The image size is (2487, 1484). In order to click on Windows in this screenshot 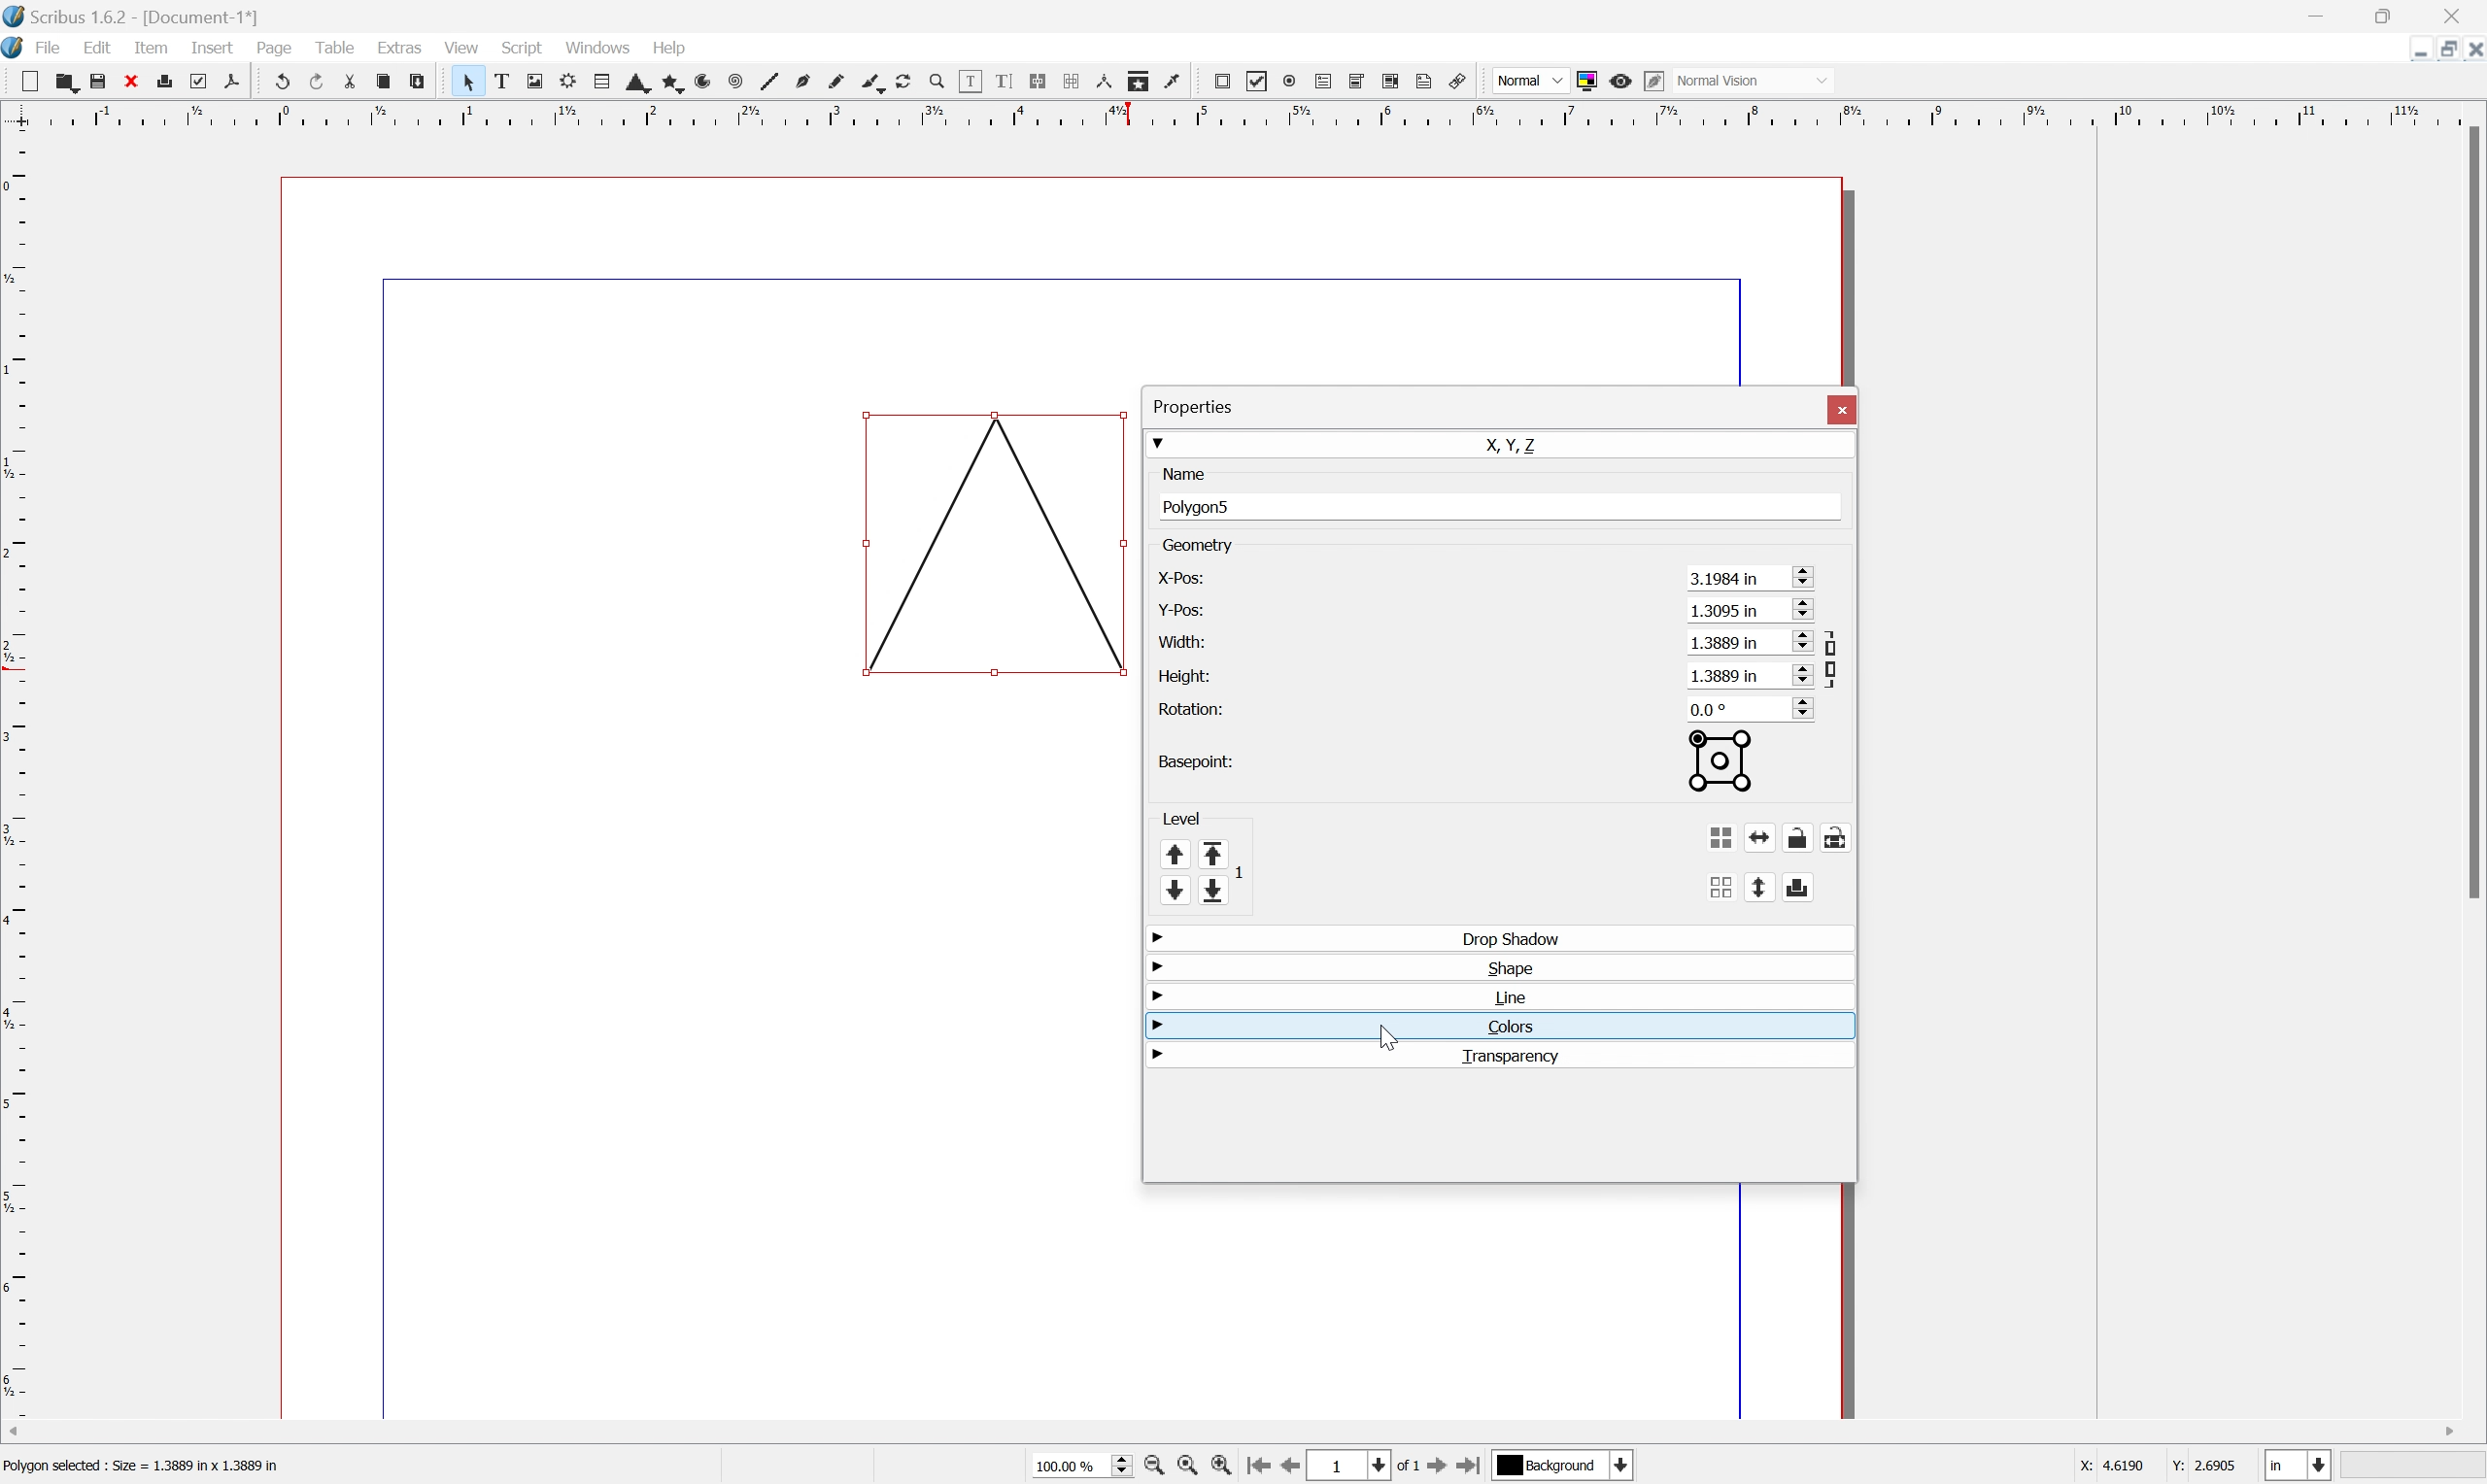, I will do `click(597, 45)`.